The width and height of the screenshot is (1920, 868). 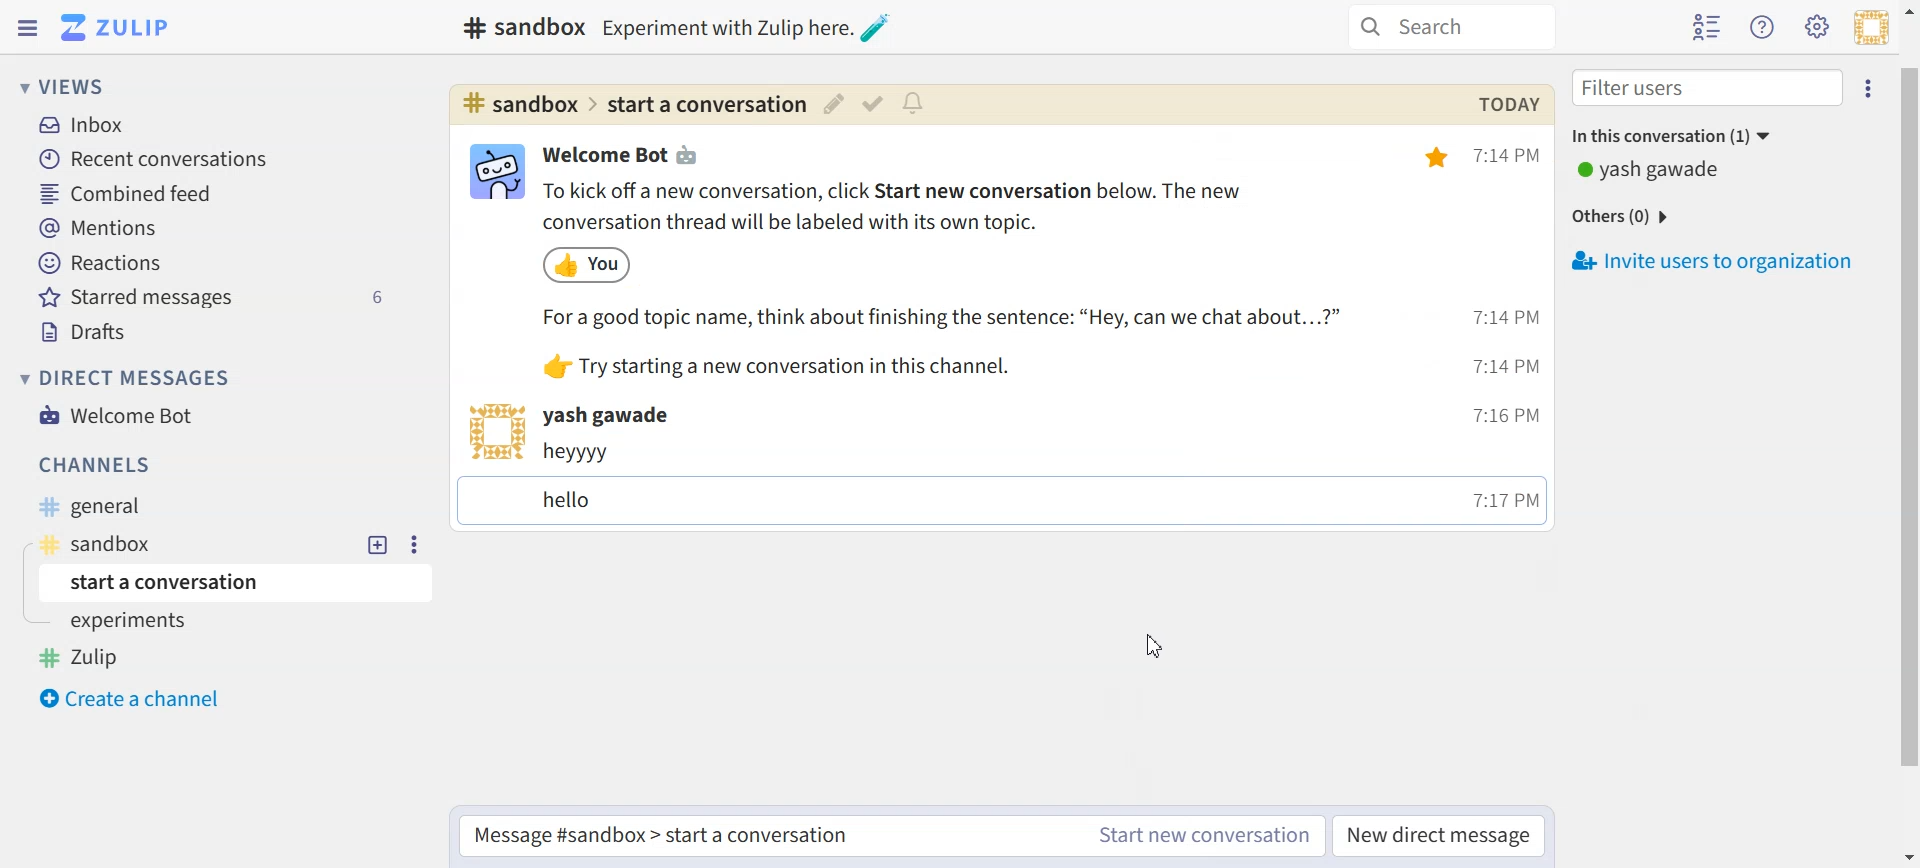 What do you see at coordinates (217, 296) in the screenshot?
I see `Starred messages` at bounding box center [217, 296].